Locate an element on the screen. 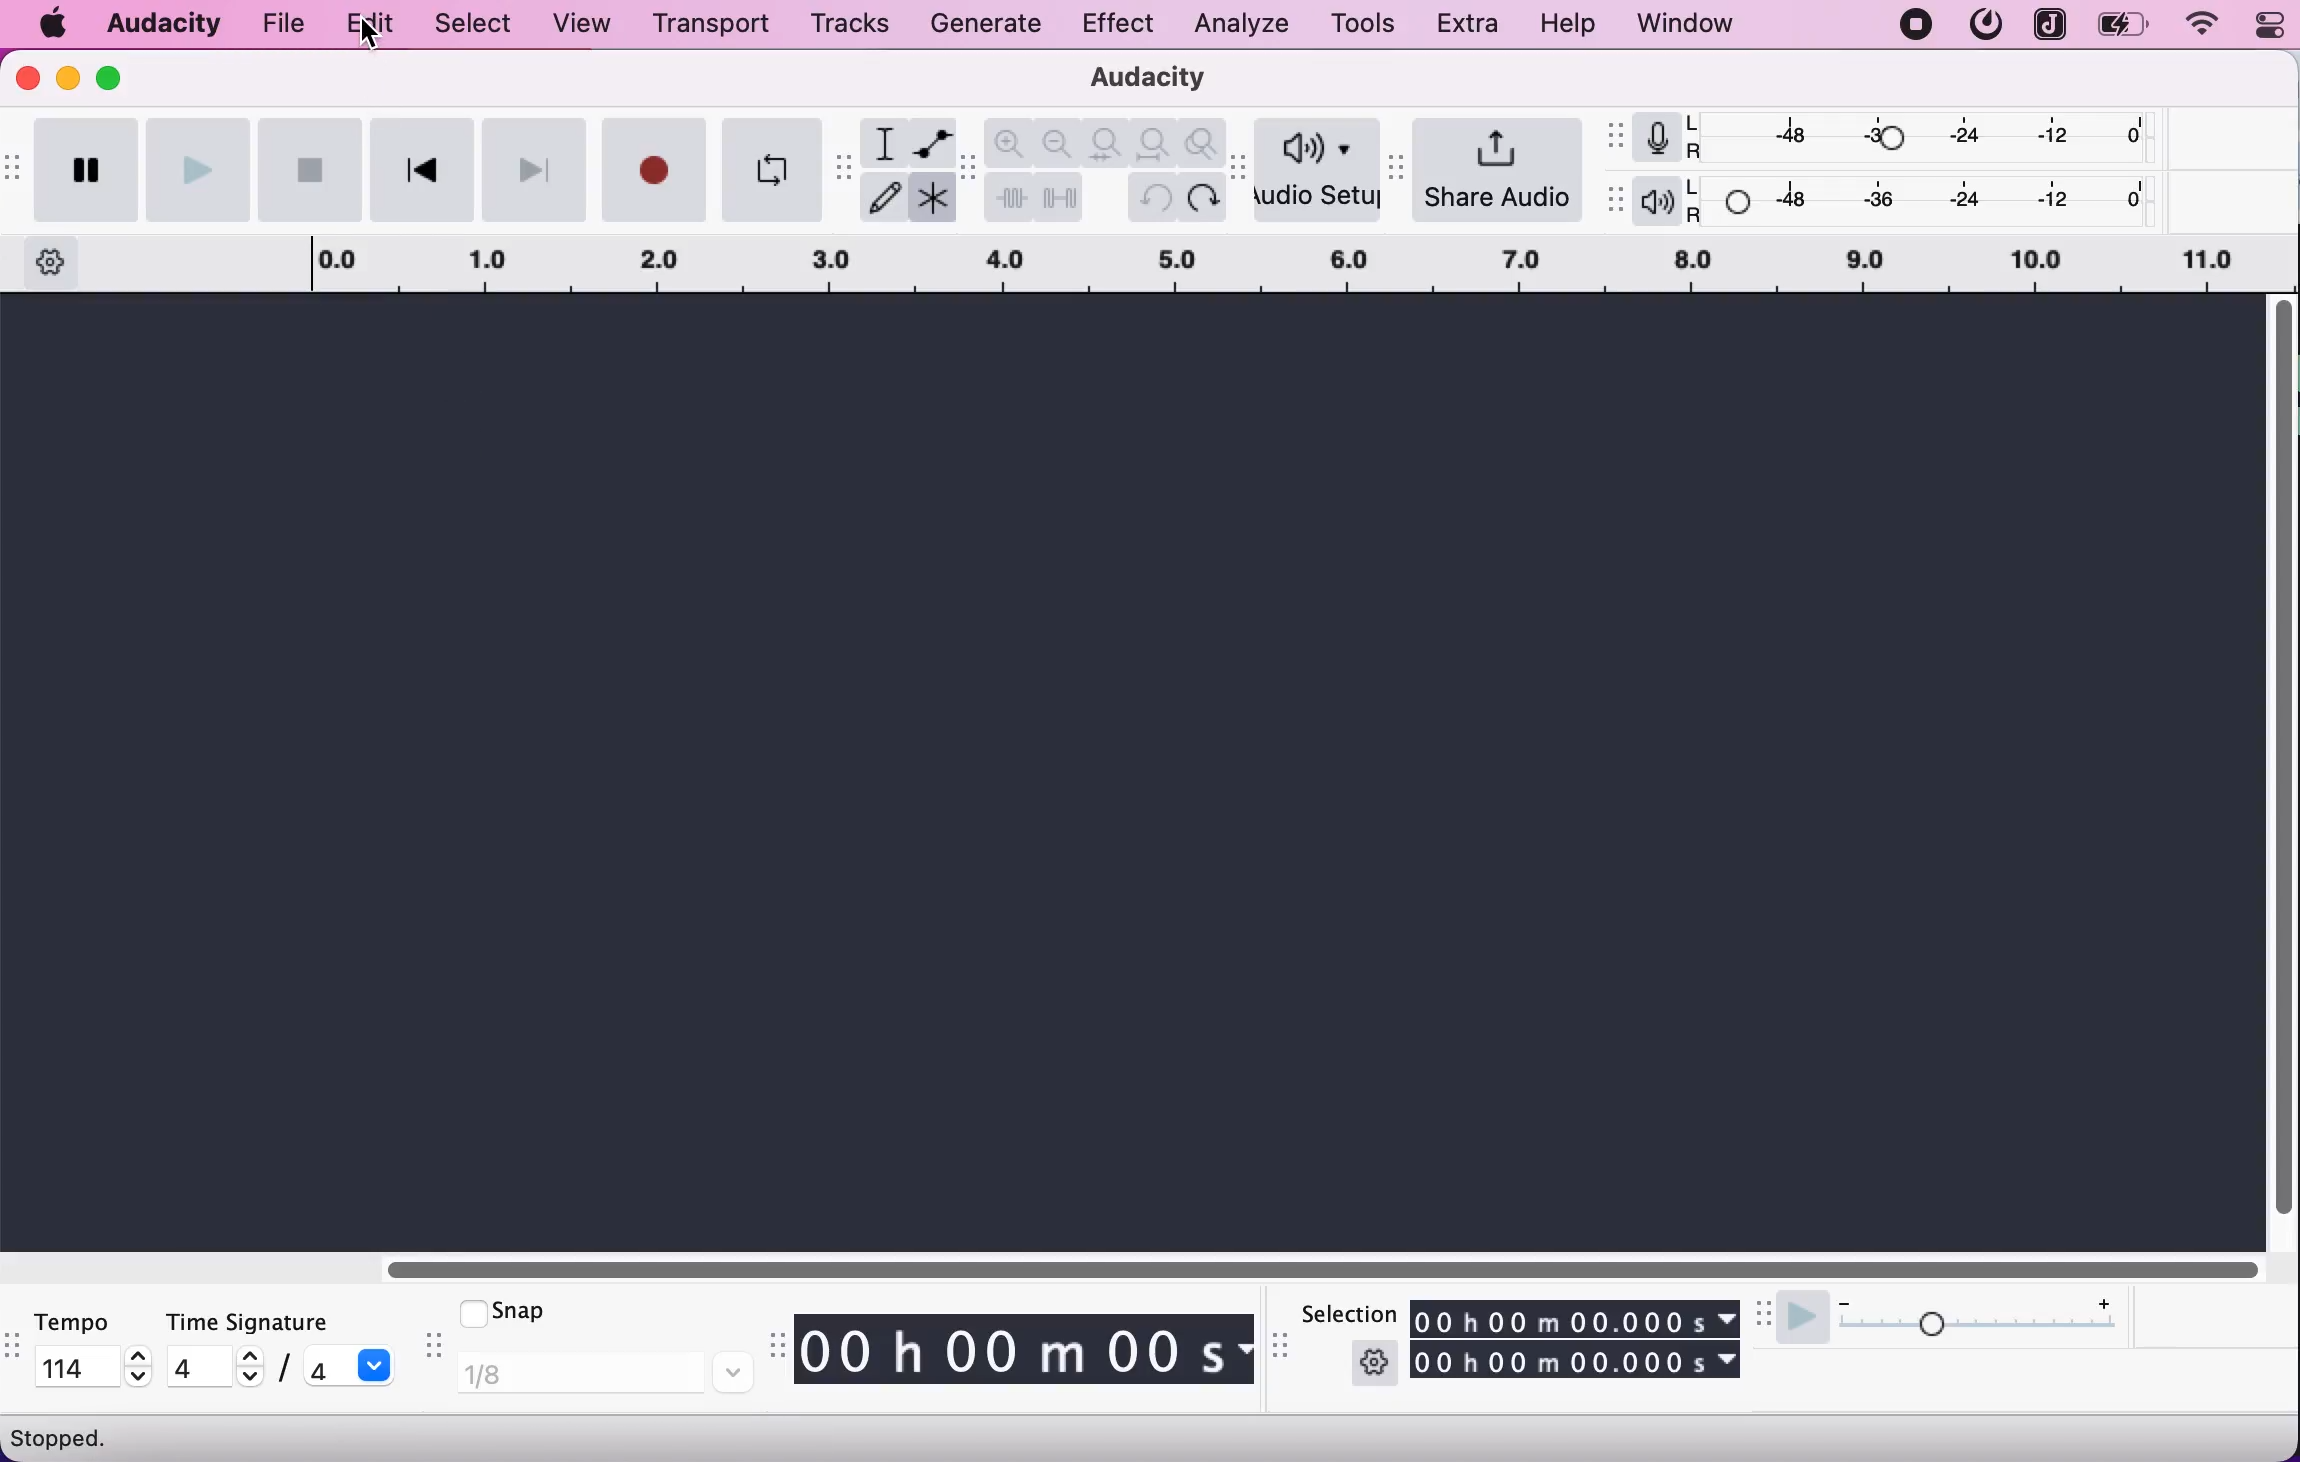  selection tool is located at coordinates (881, 142).